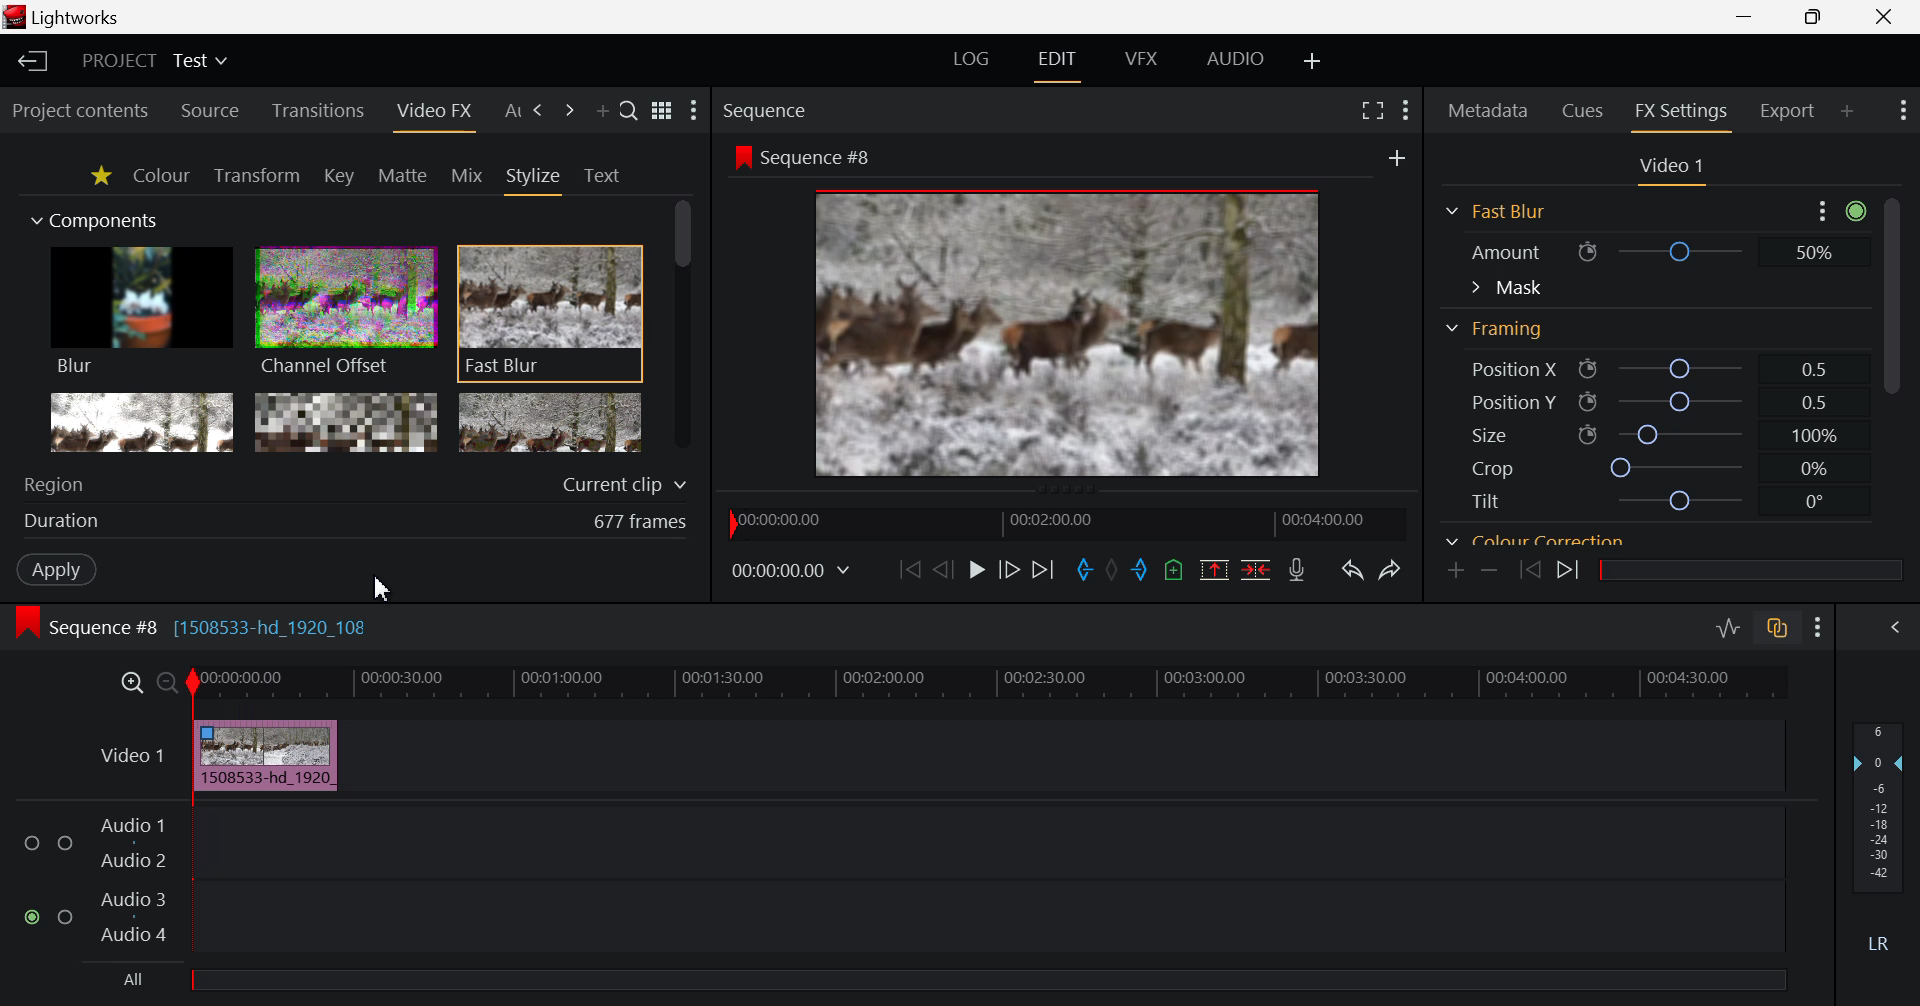  I want to click on Glow, so click(144, 425).